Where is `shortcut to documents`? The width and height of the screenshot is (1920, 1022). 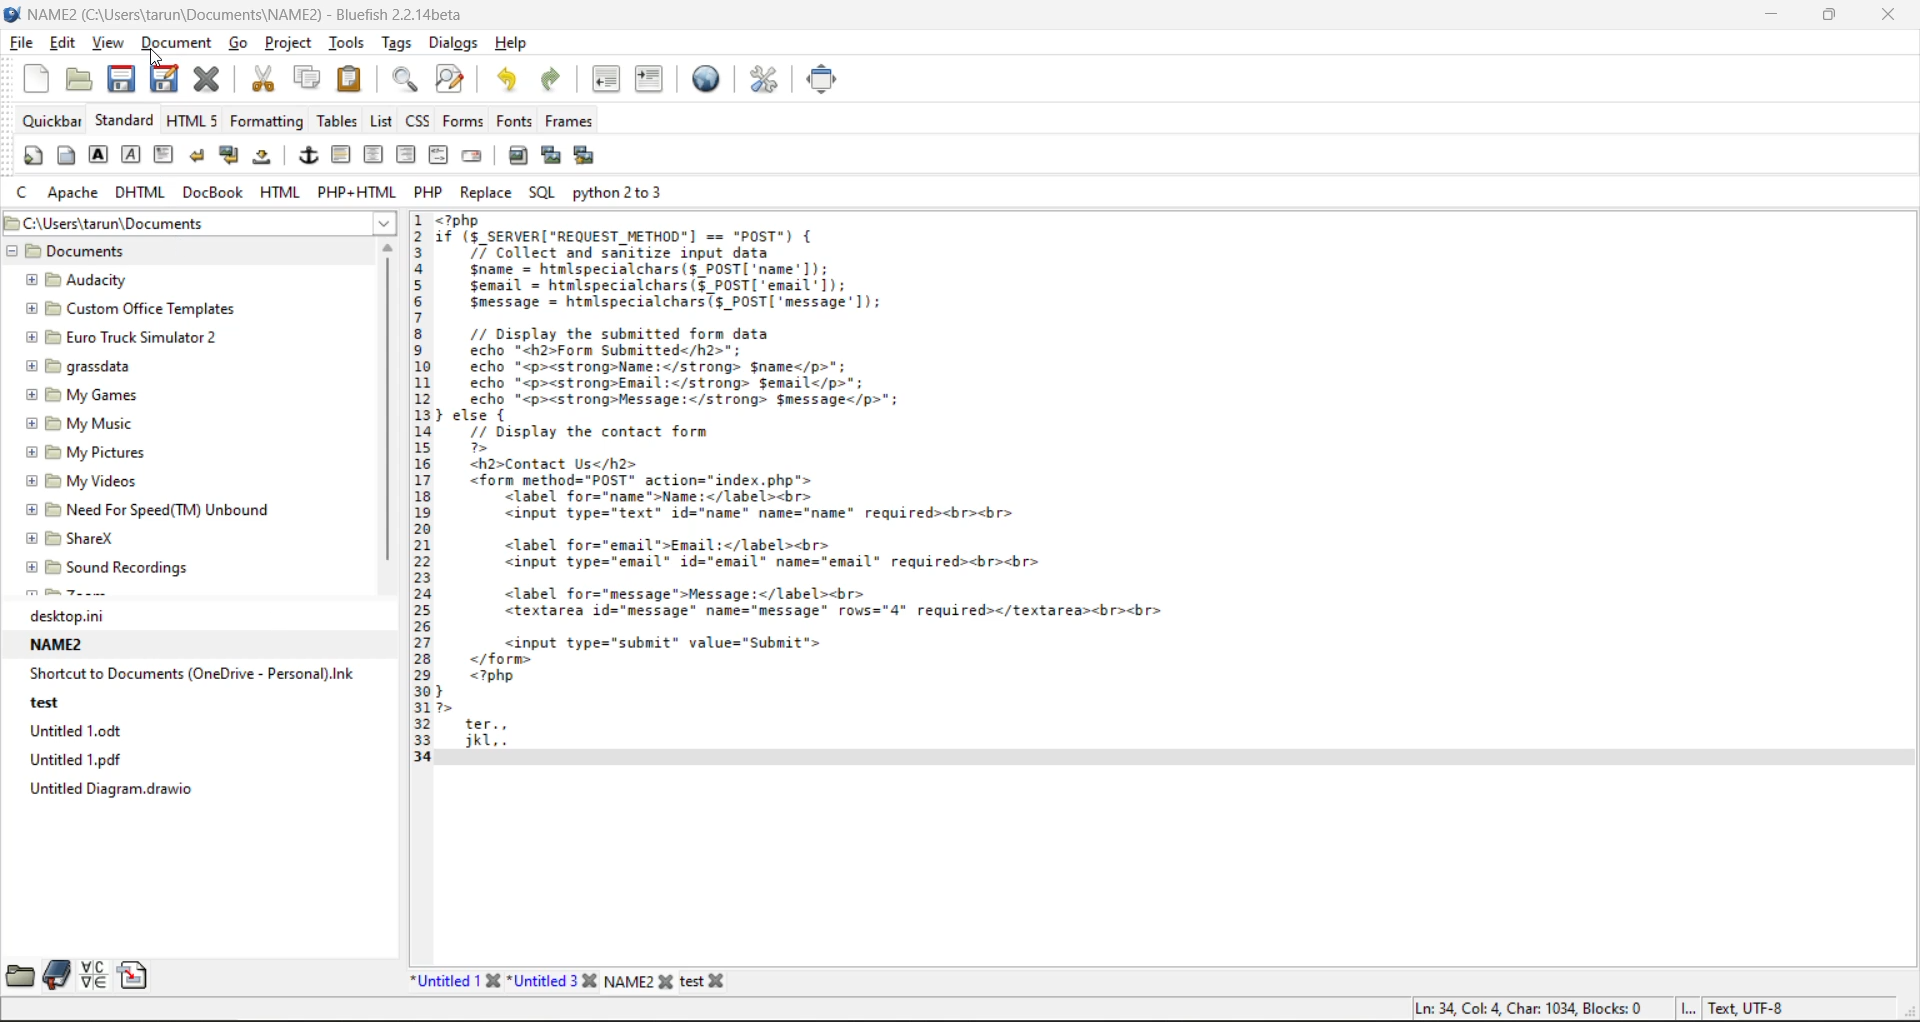
shortcut to documents is located at coordinates (193, 675).